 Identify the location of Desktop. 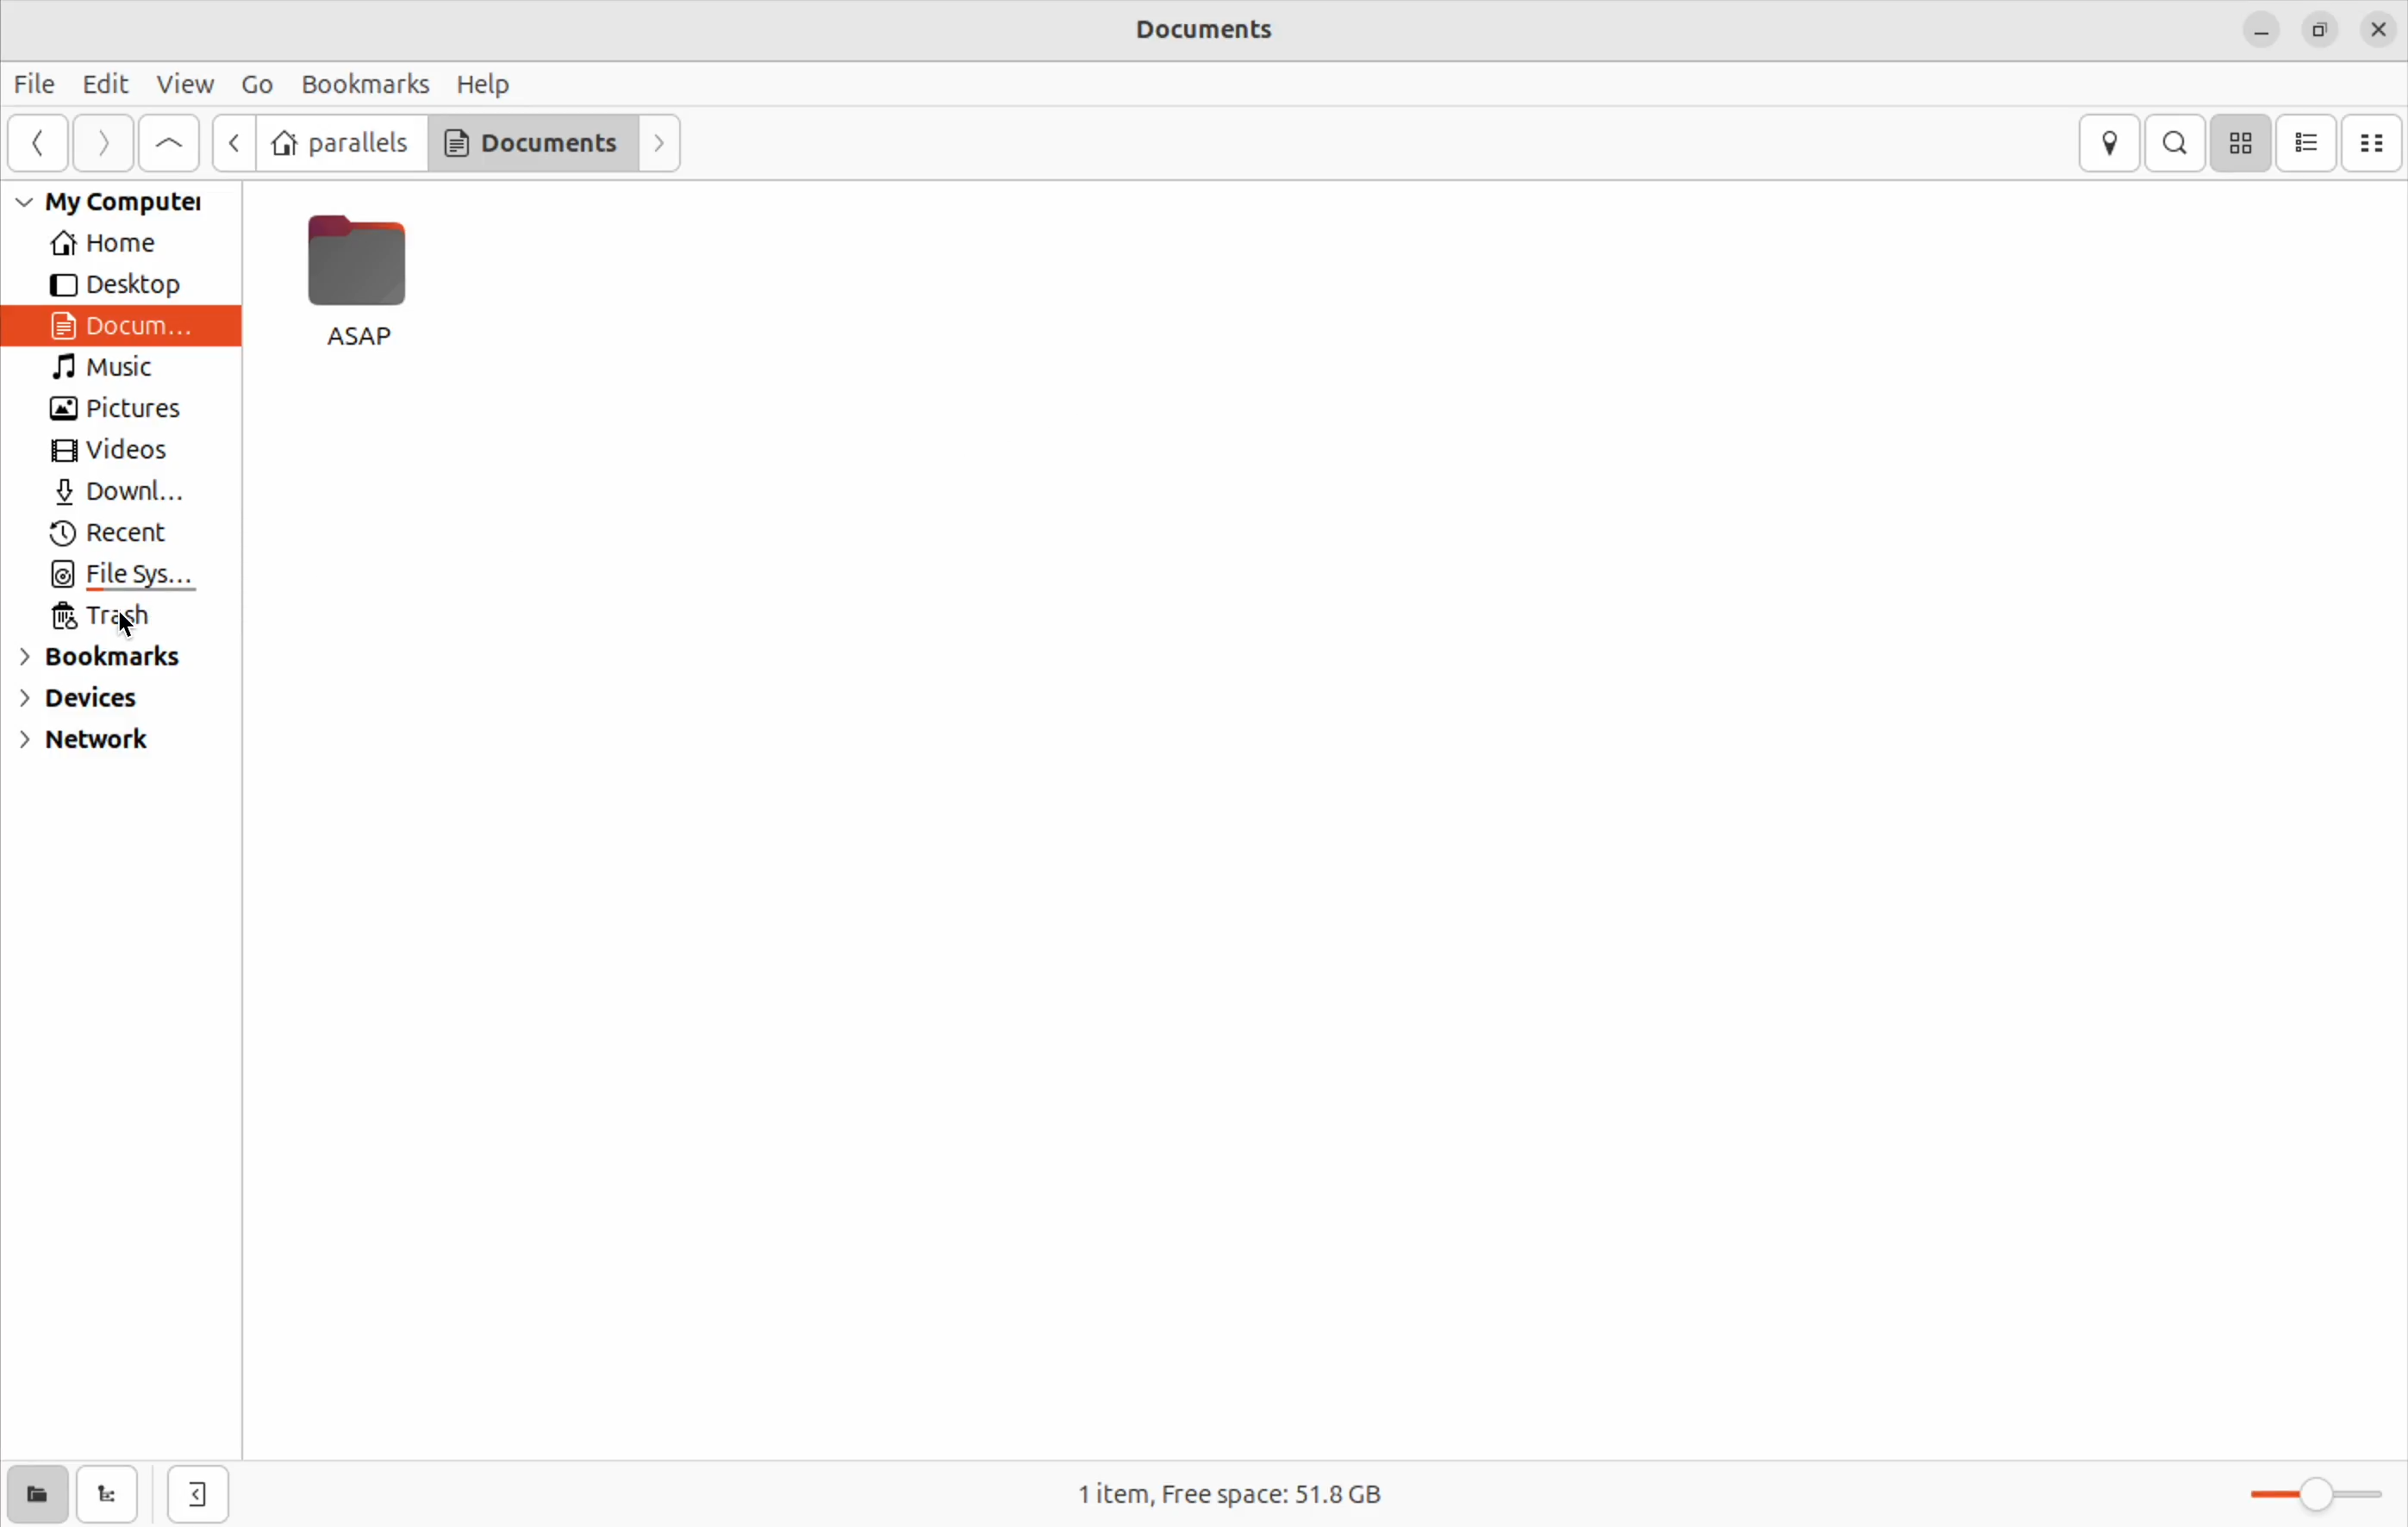
(109, 284).